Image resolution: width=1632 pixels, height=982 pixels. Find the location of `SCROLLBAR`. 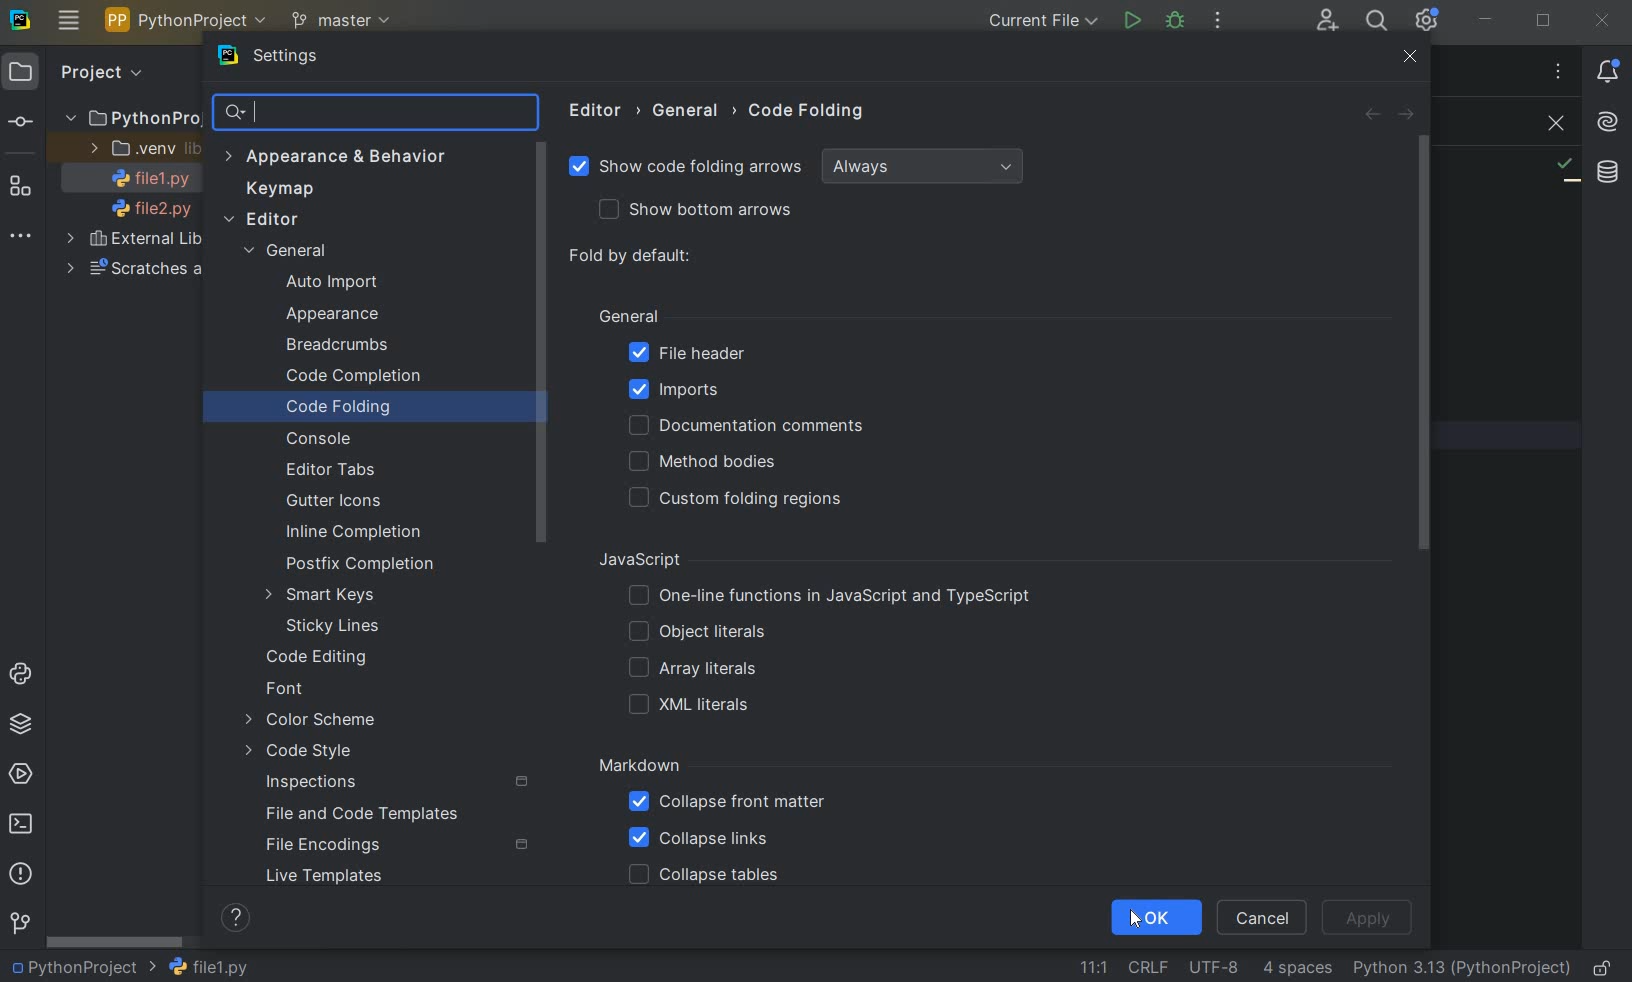

SCROLLBAR is located at coordinates (1431, 344).